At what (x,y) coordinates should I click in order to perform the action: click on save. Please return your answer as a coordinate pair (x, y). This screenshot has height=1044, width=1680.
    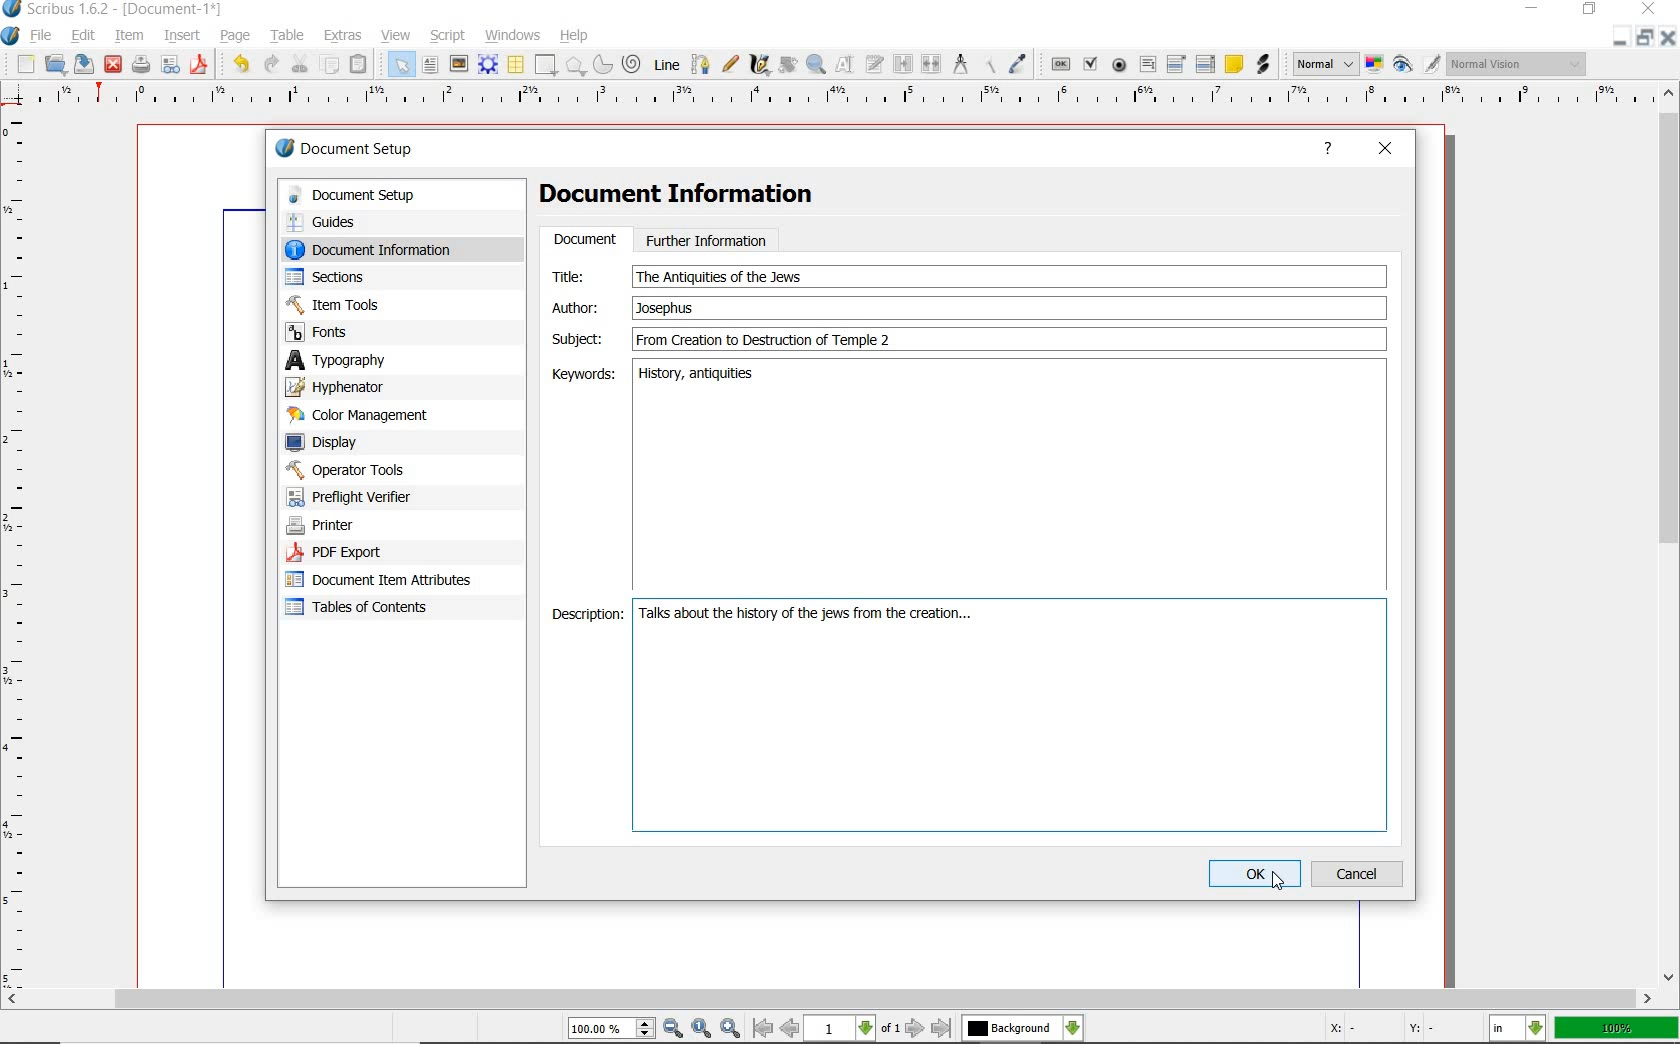
    Looking at the image, I should click on (86, 64).